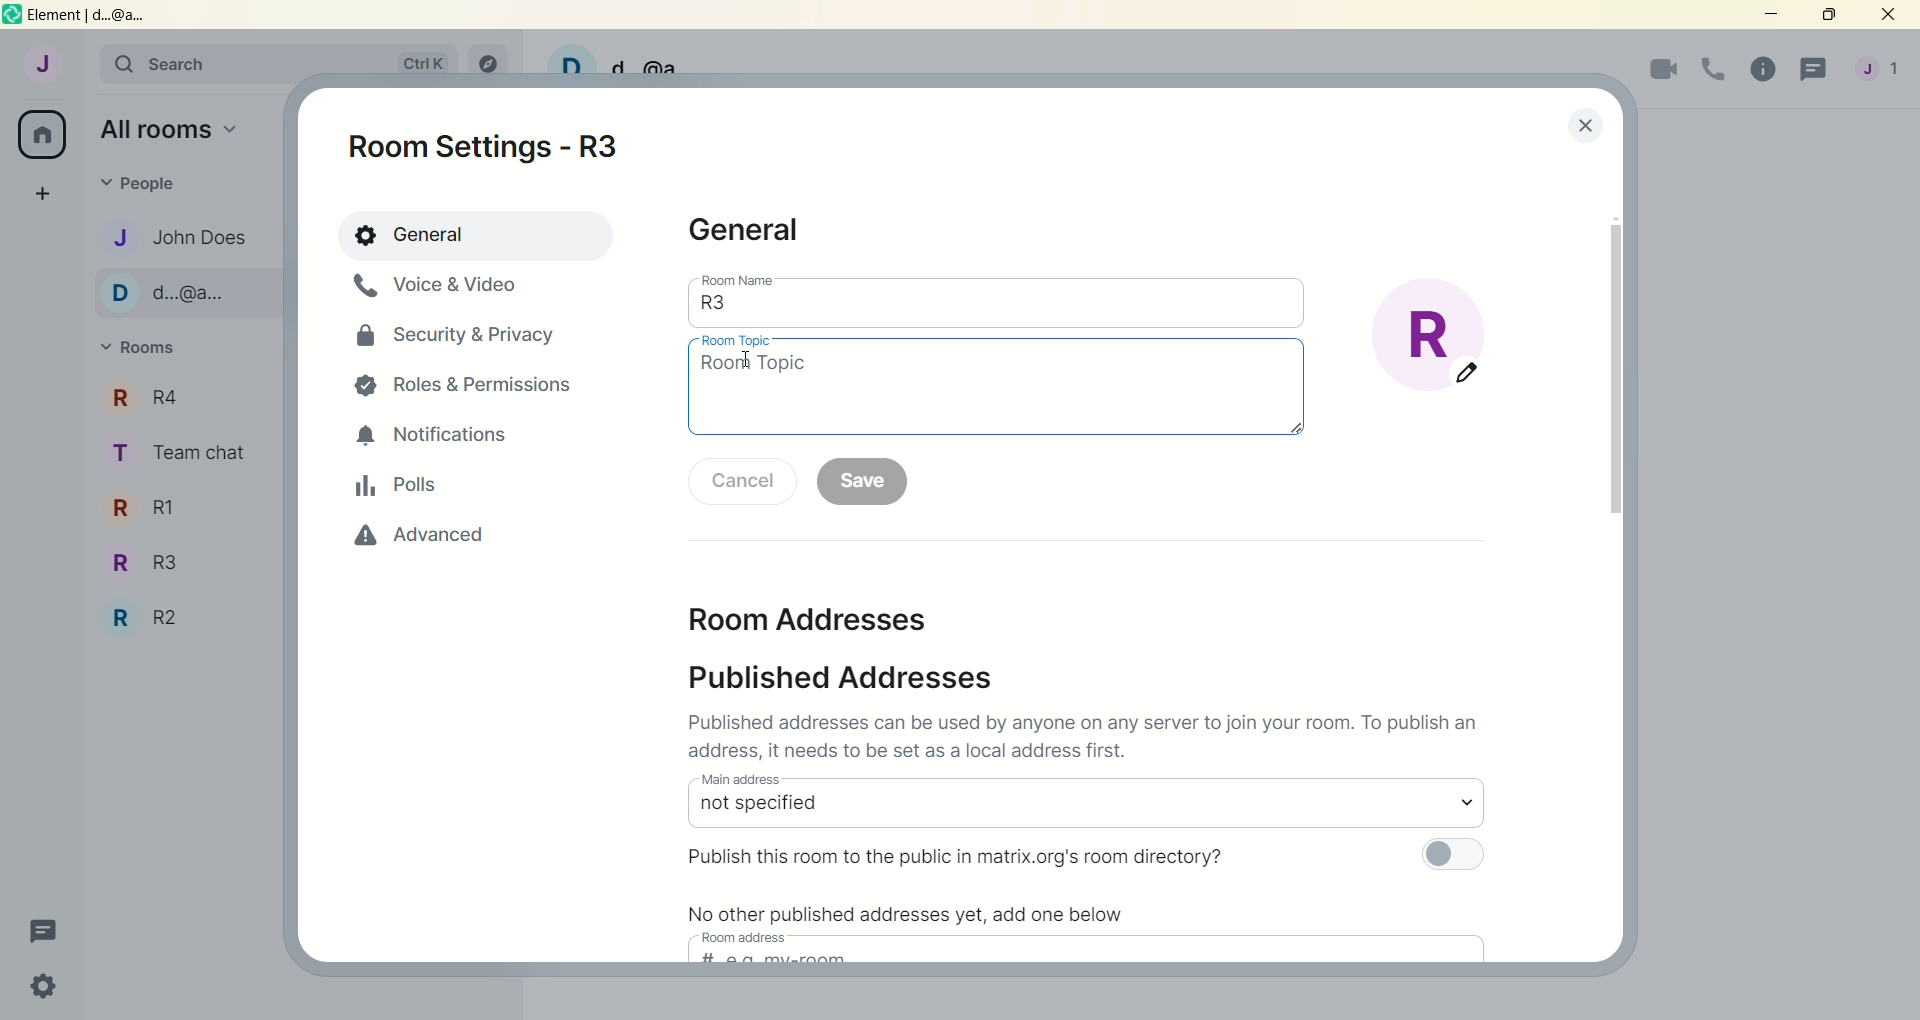  Describe the element at coordinates (181, 396) in the screenshot. I see `r4` at that location.